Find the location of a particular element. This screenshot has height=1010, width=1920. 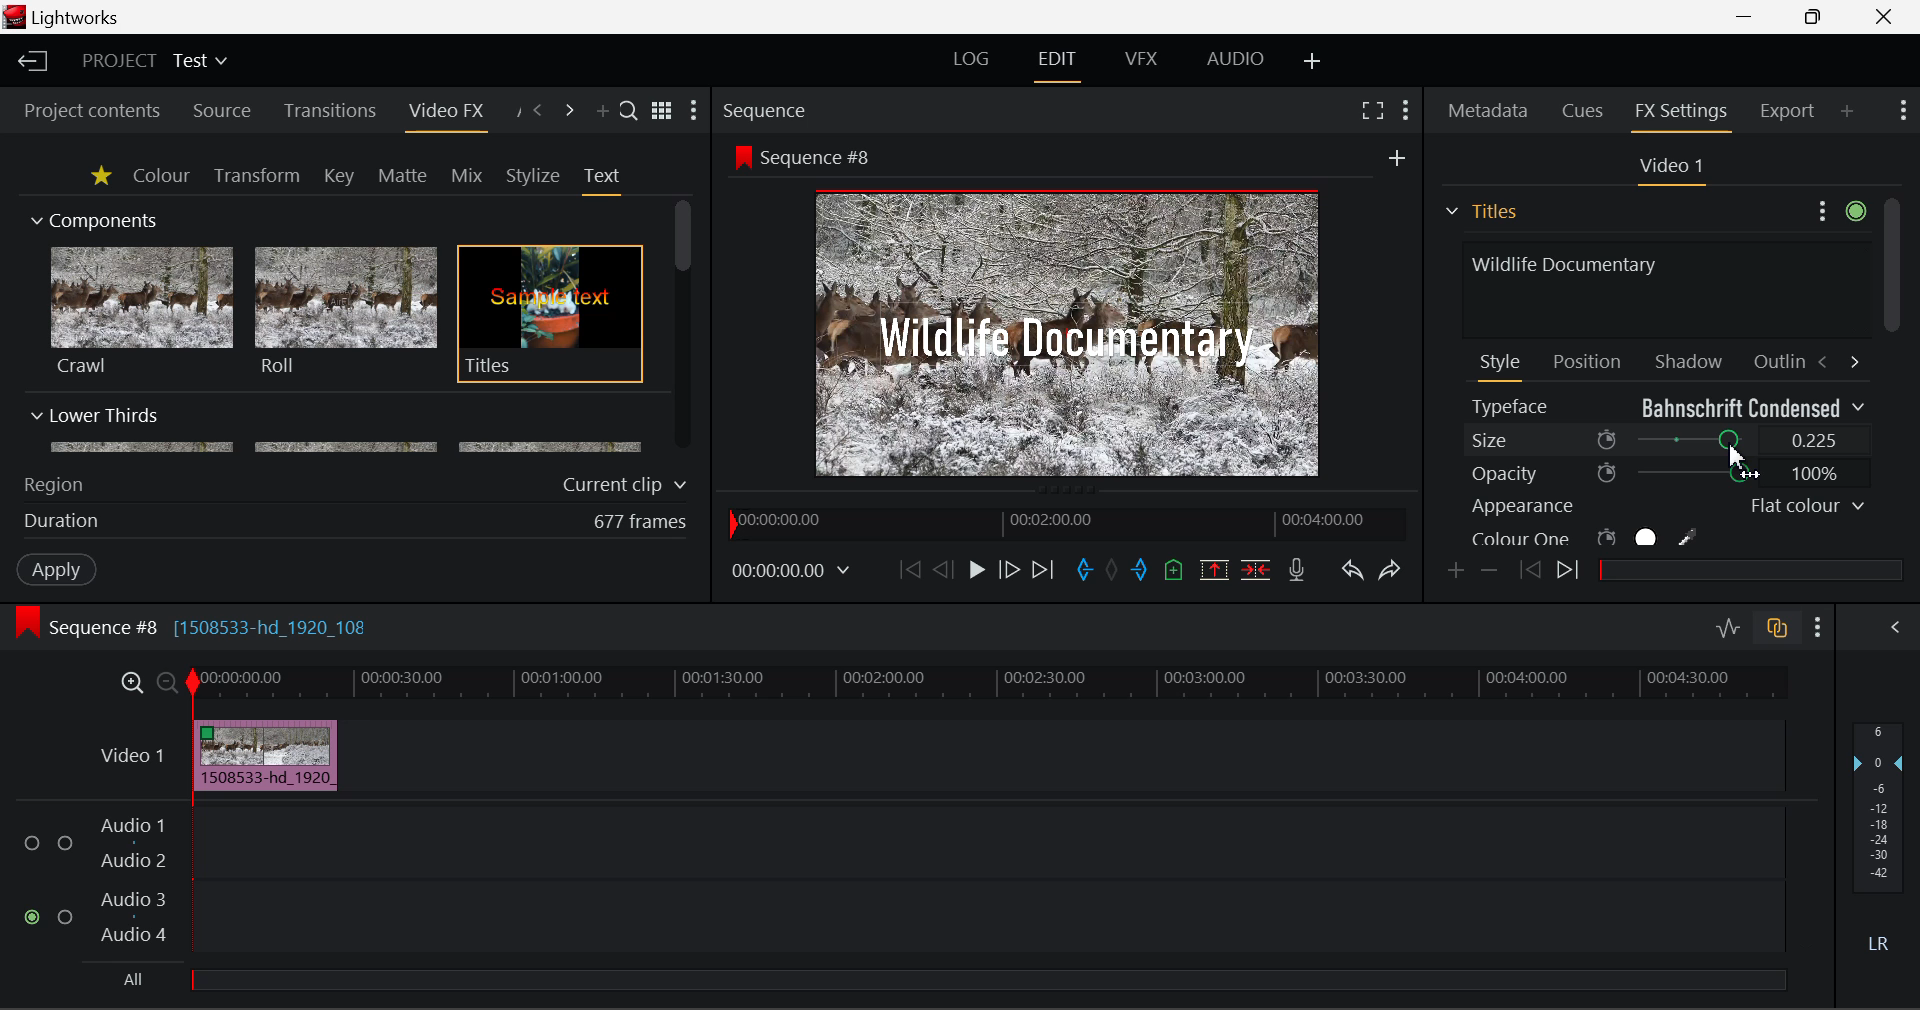

Clip Inserted is located at coordinates (260, 756).